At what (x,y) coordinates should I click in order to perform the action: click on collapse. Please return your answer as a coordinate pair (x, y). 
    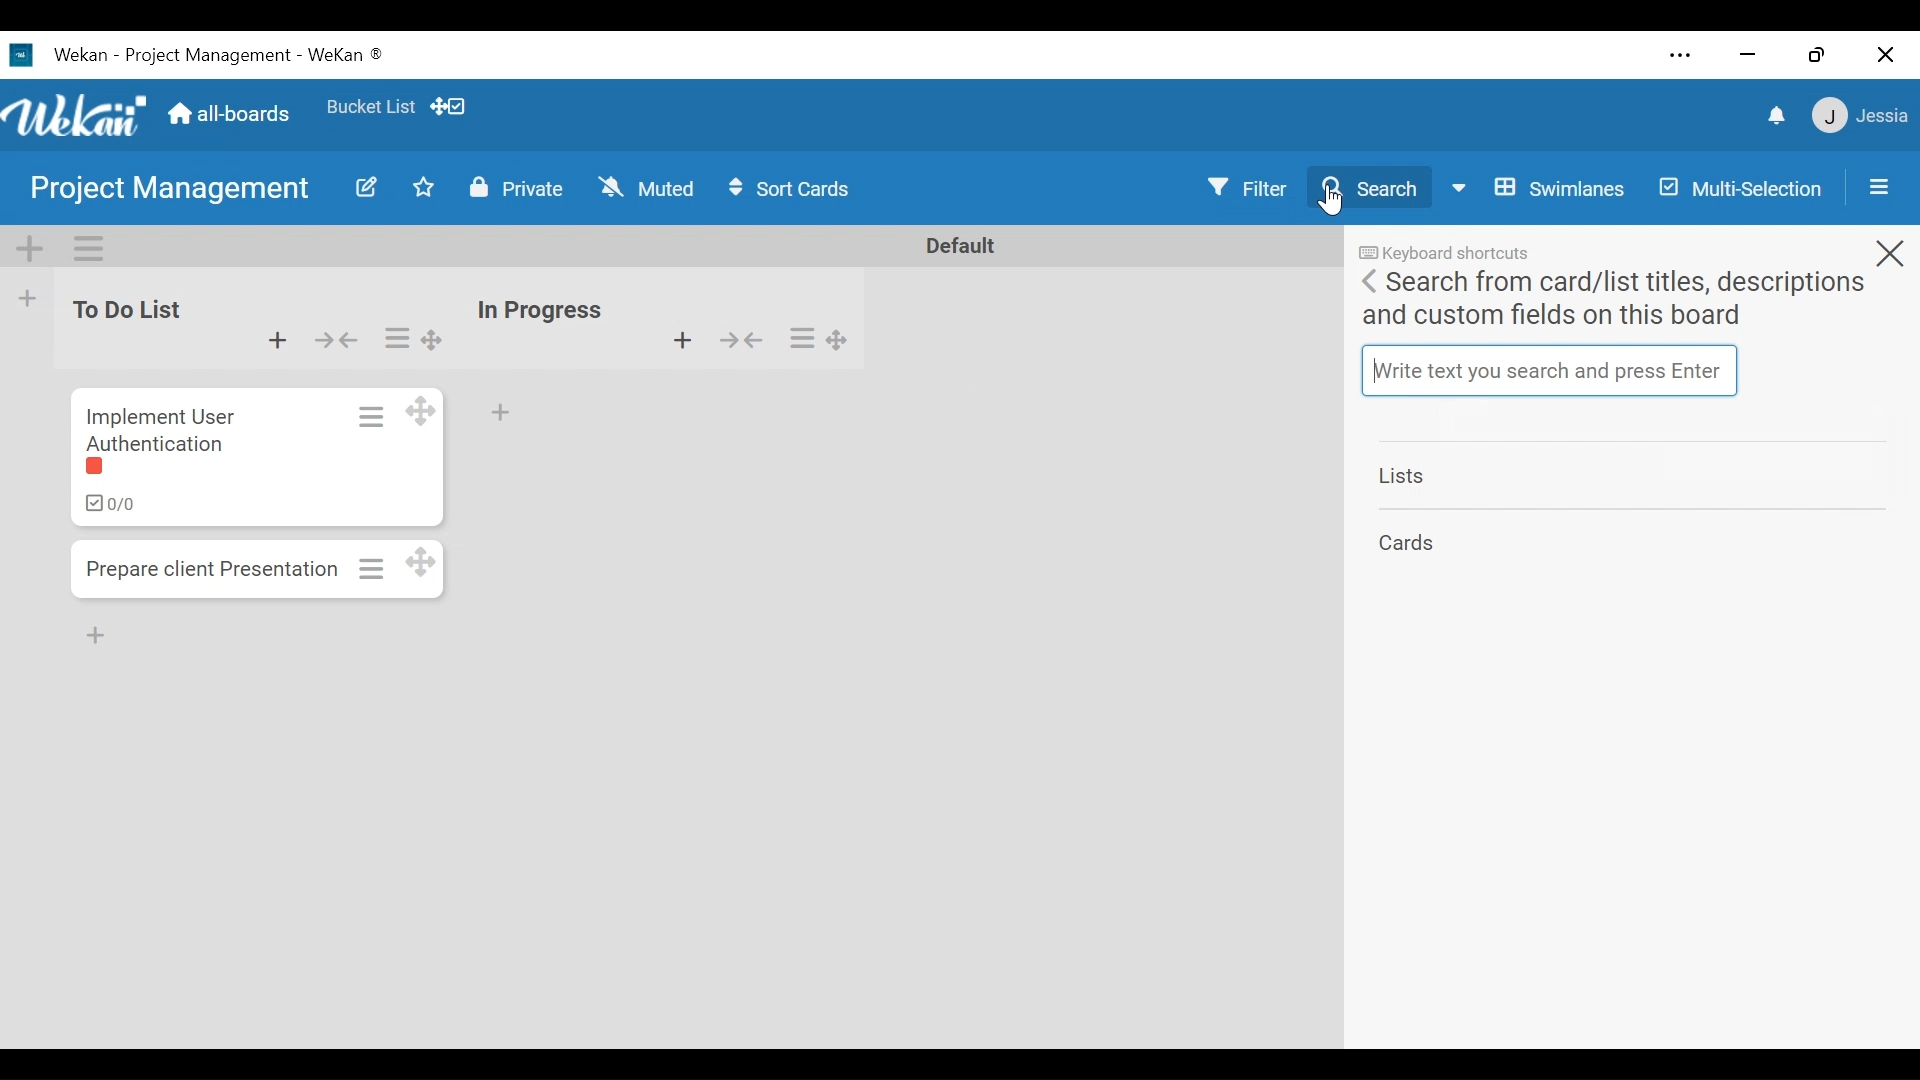
    Looking at the image, I should click on (743, 343).